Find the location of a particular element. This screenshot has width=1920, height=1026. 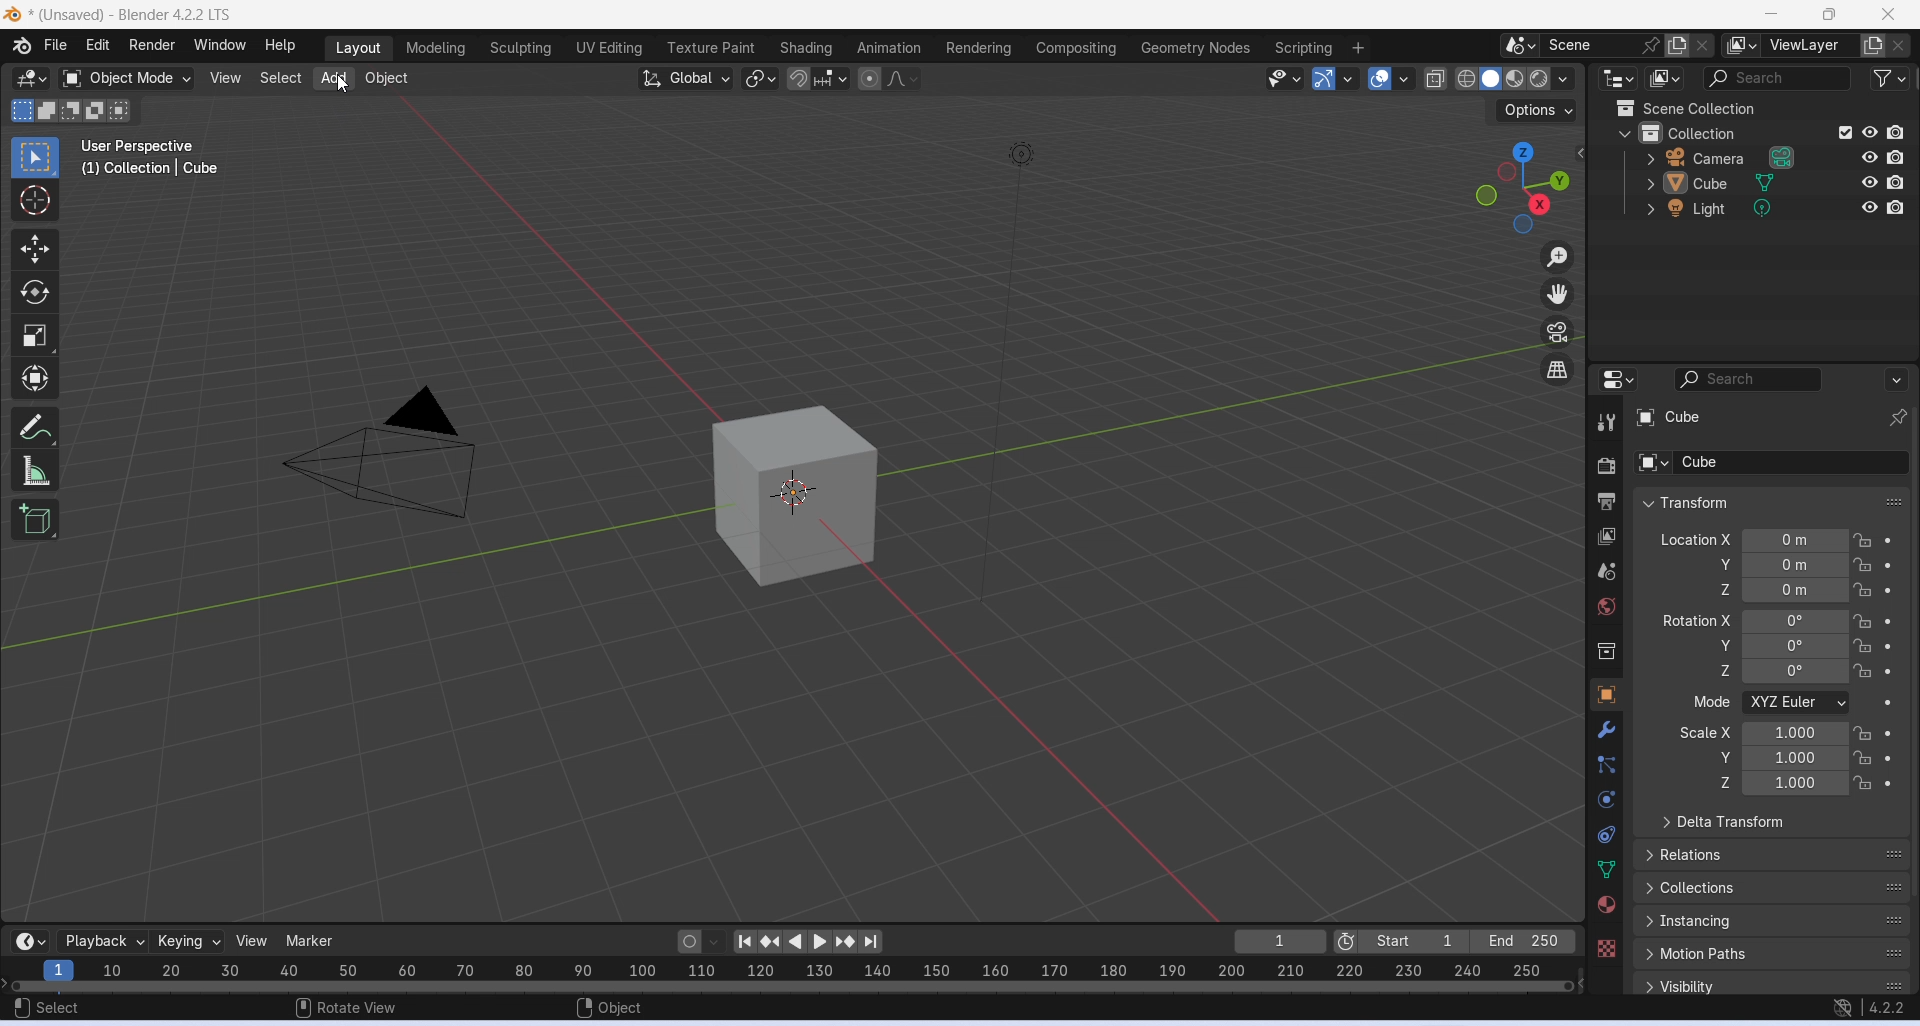

tool is located at coordinates (1608, 423).